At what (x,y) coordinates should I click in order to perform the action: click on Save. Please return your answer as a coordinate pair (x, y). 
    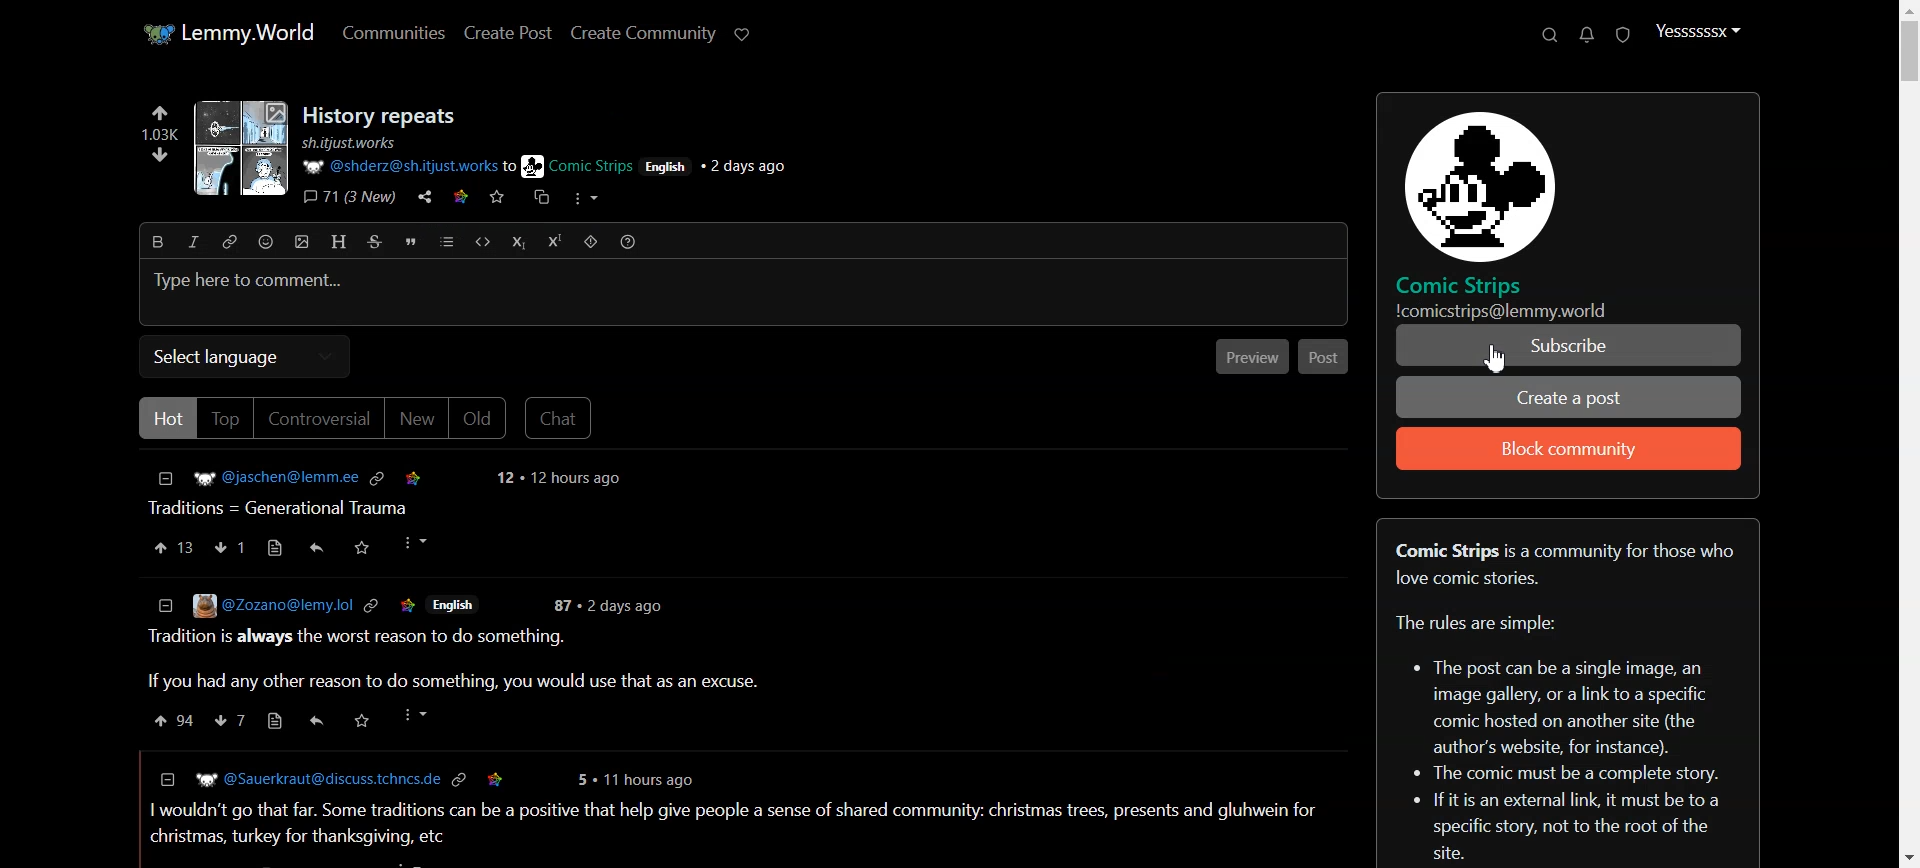
    Looking at the image, I should click on (498, 201).